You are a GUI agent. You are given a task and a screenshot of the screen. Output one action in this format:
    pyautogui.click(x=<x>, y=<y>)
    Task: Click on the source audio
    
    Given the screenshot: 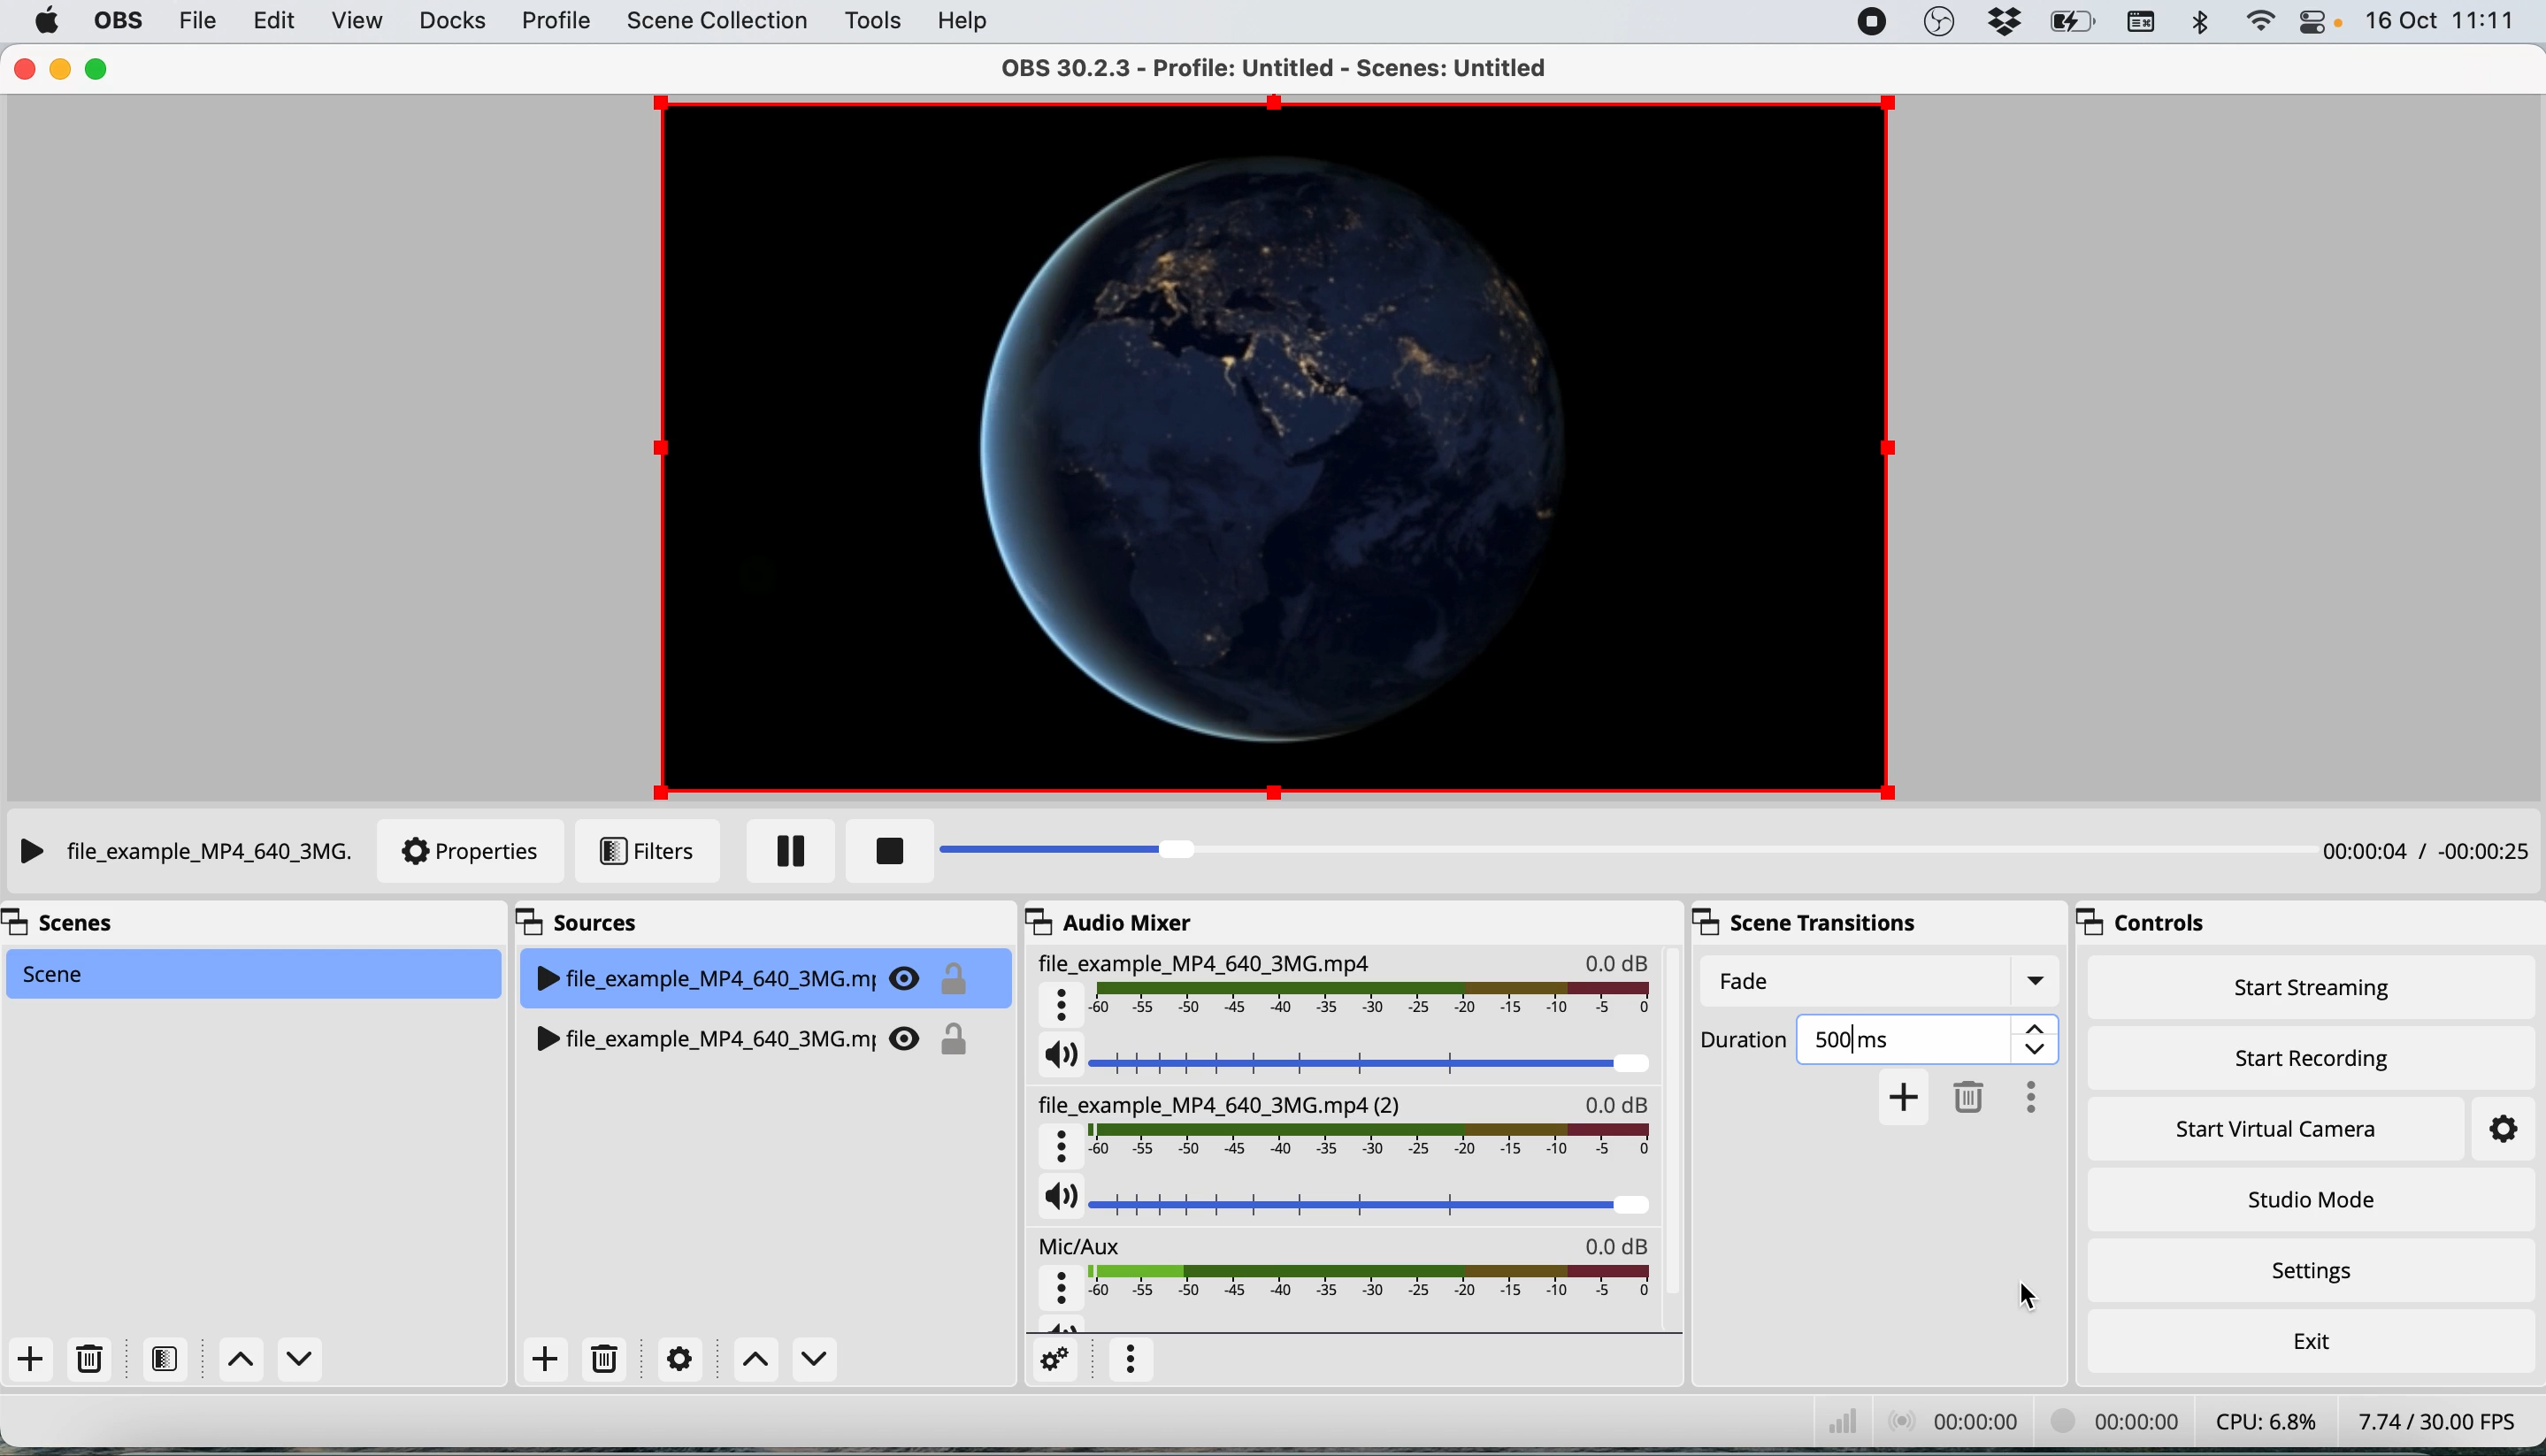 What is the action you would take?
    pyautogui.click(x=1340, y=1125)
    